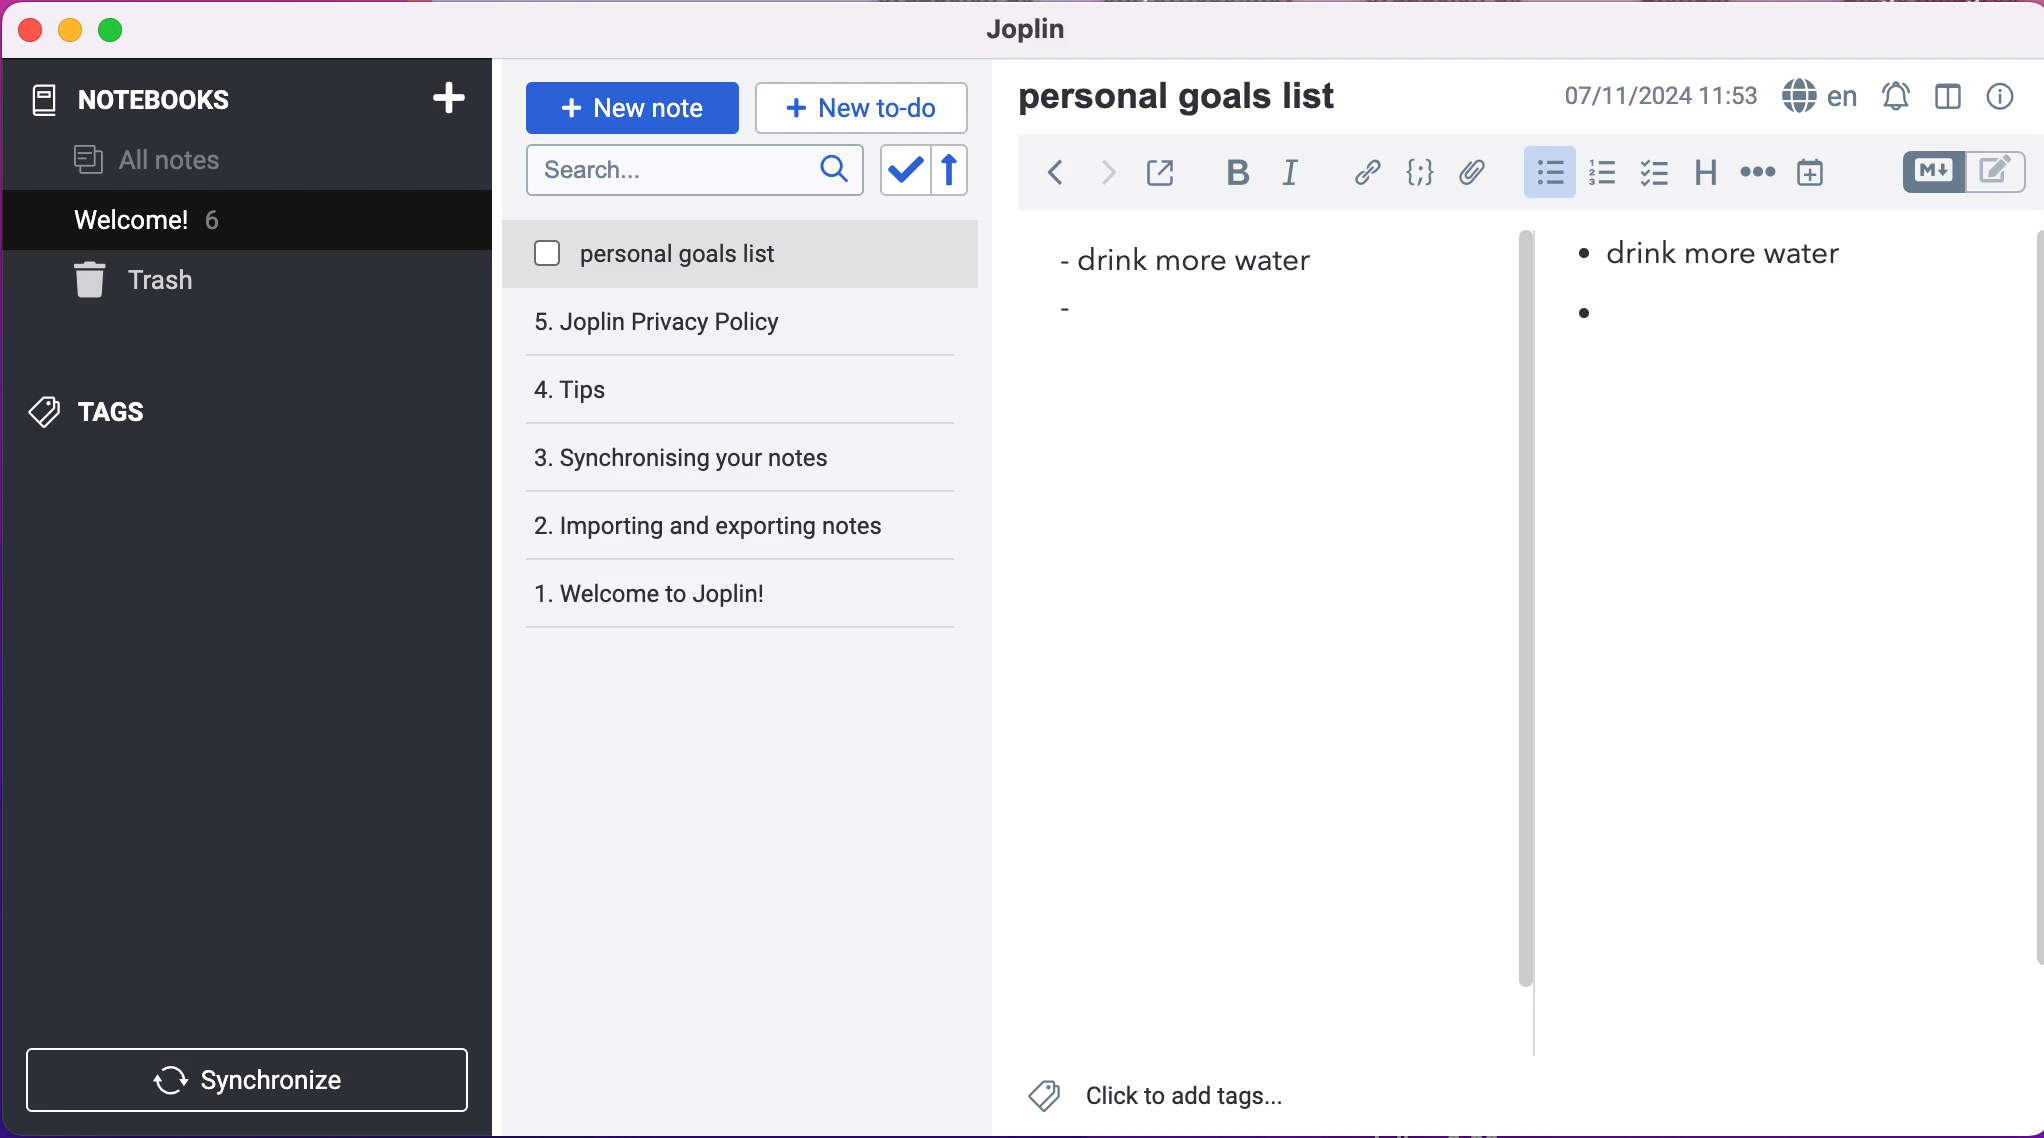 The width and height of the screenshot is (2044, 1138). What do you see at coordinates (69, 31) in the screenshot?
I see `minimize` at bounding box center [69, 31].